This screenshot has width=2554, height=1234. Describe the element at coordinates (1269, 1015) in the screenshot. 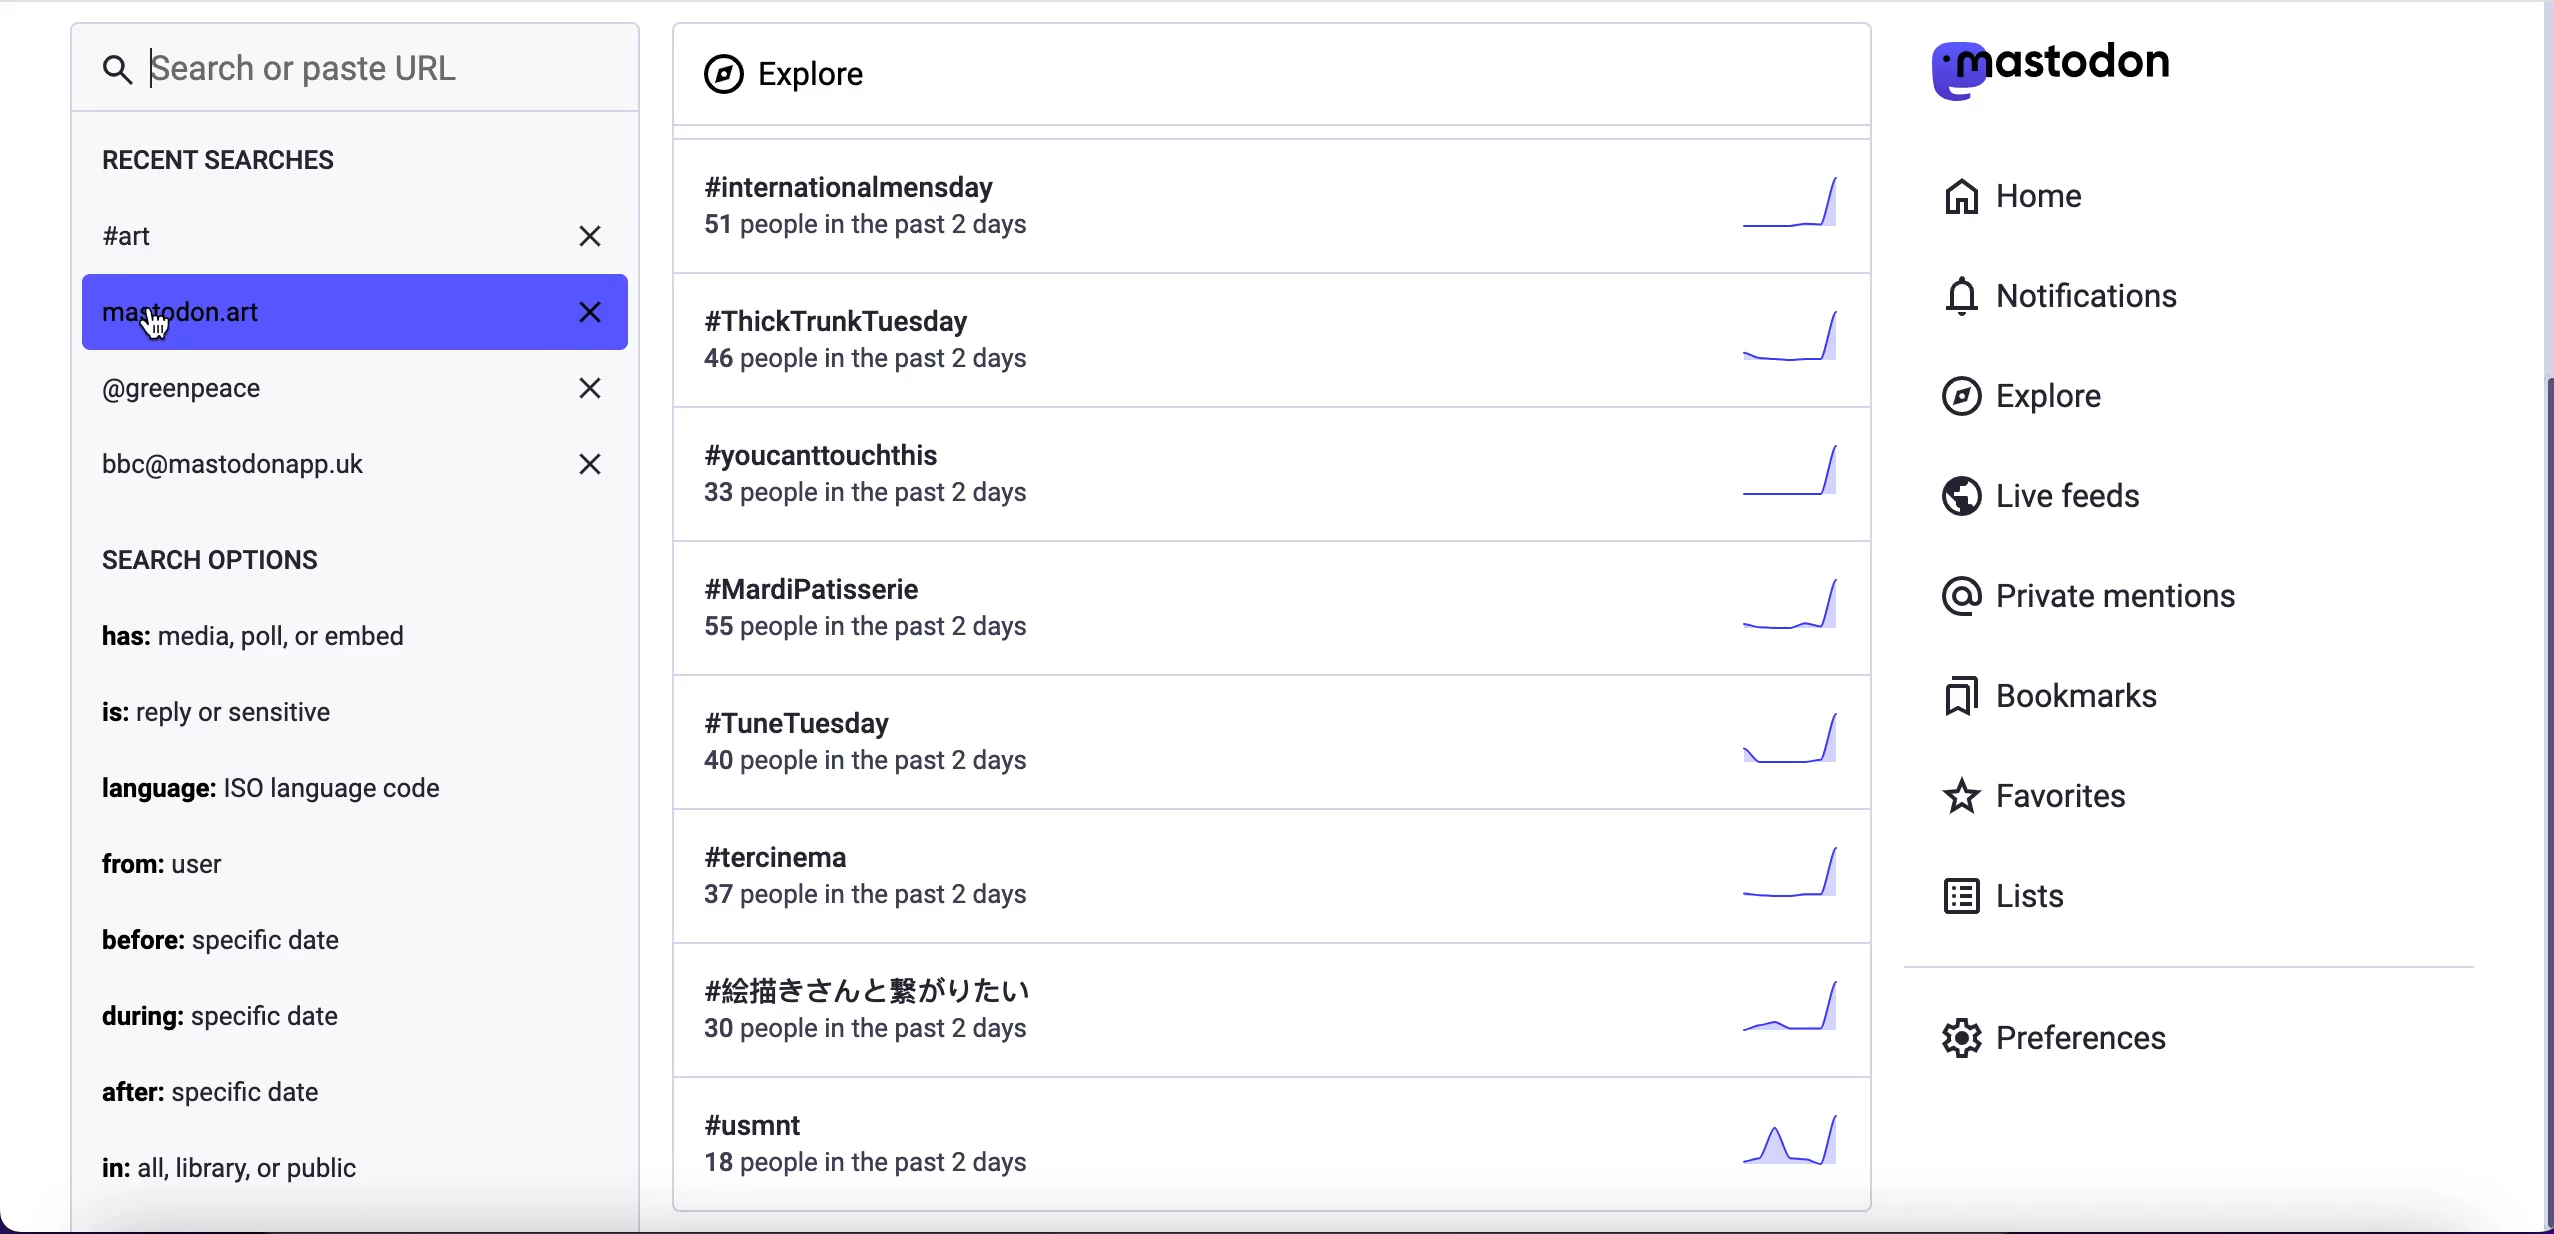

I see `Chinese trend` at that location.